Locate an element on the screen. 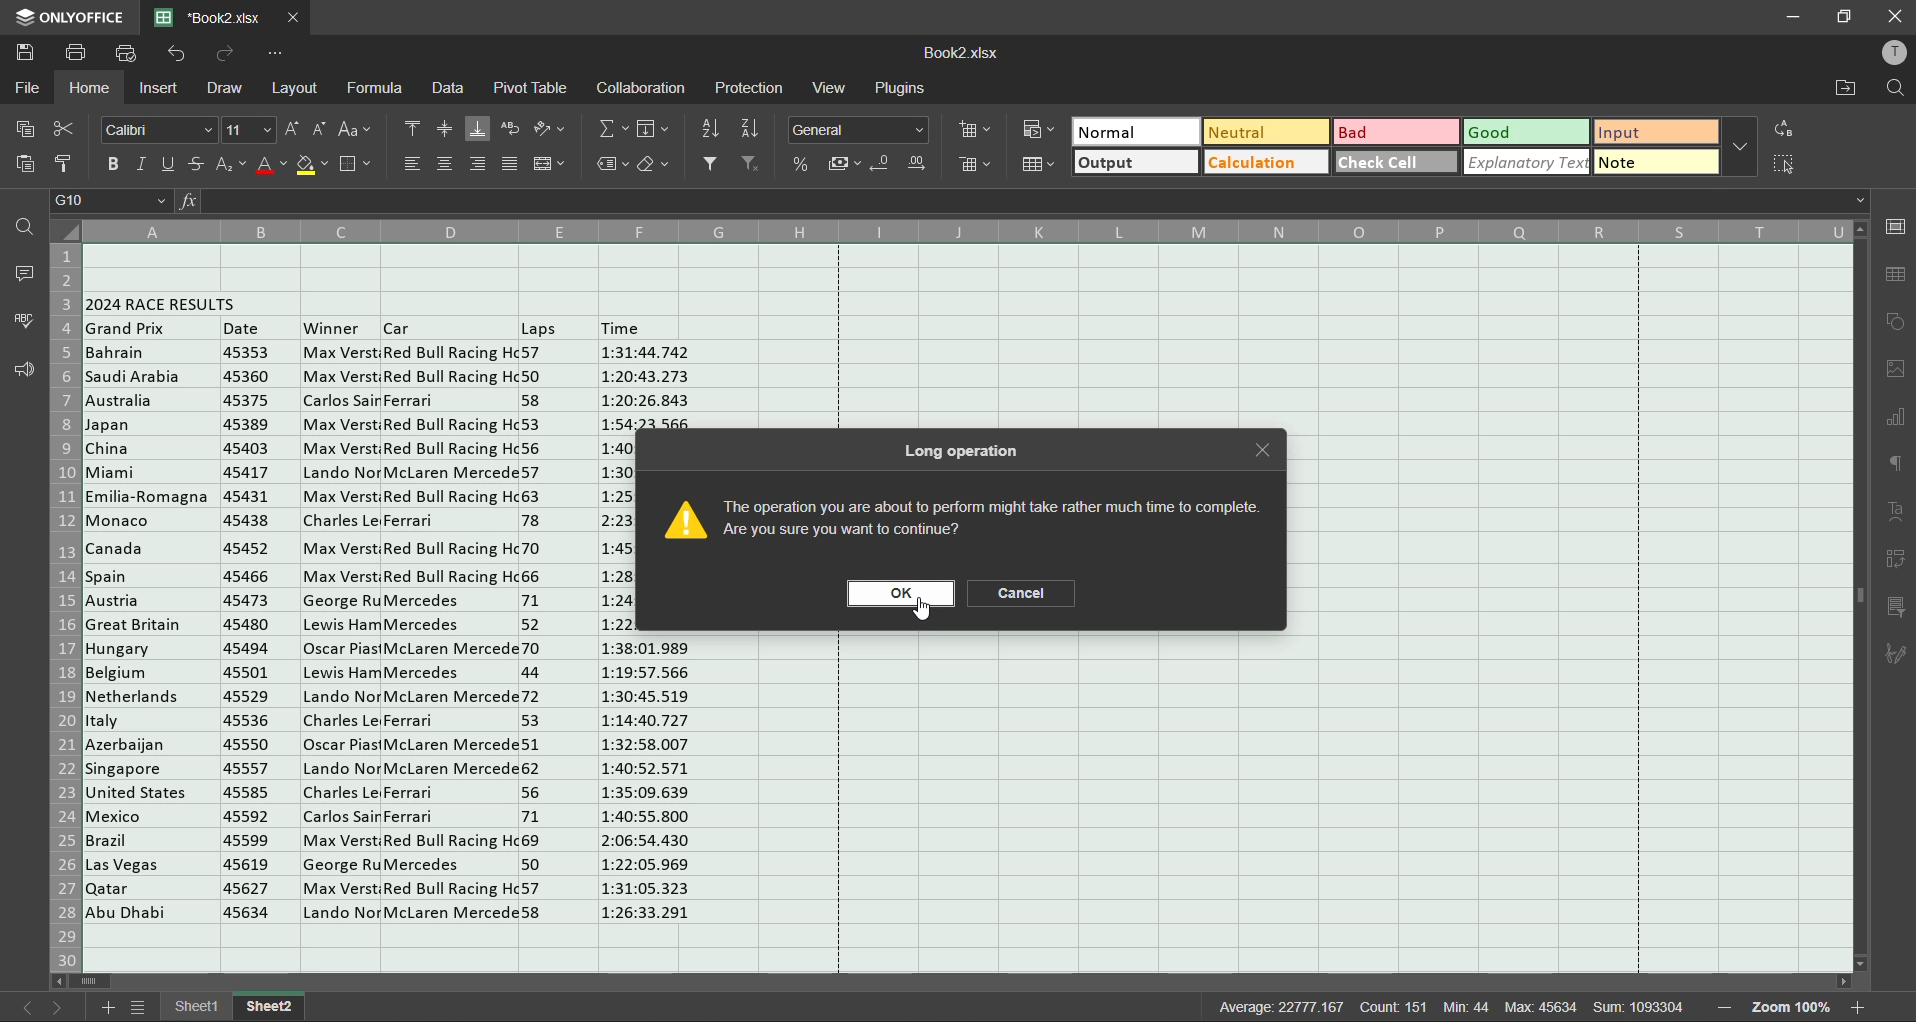 The image size is (1916, 1022). font color is located at coordinates (271, 169).